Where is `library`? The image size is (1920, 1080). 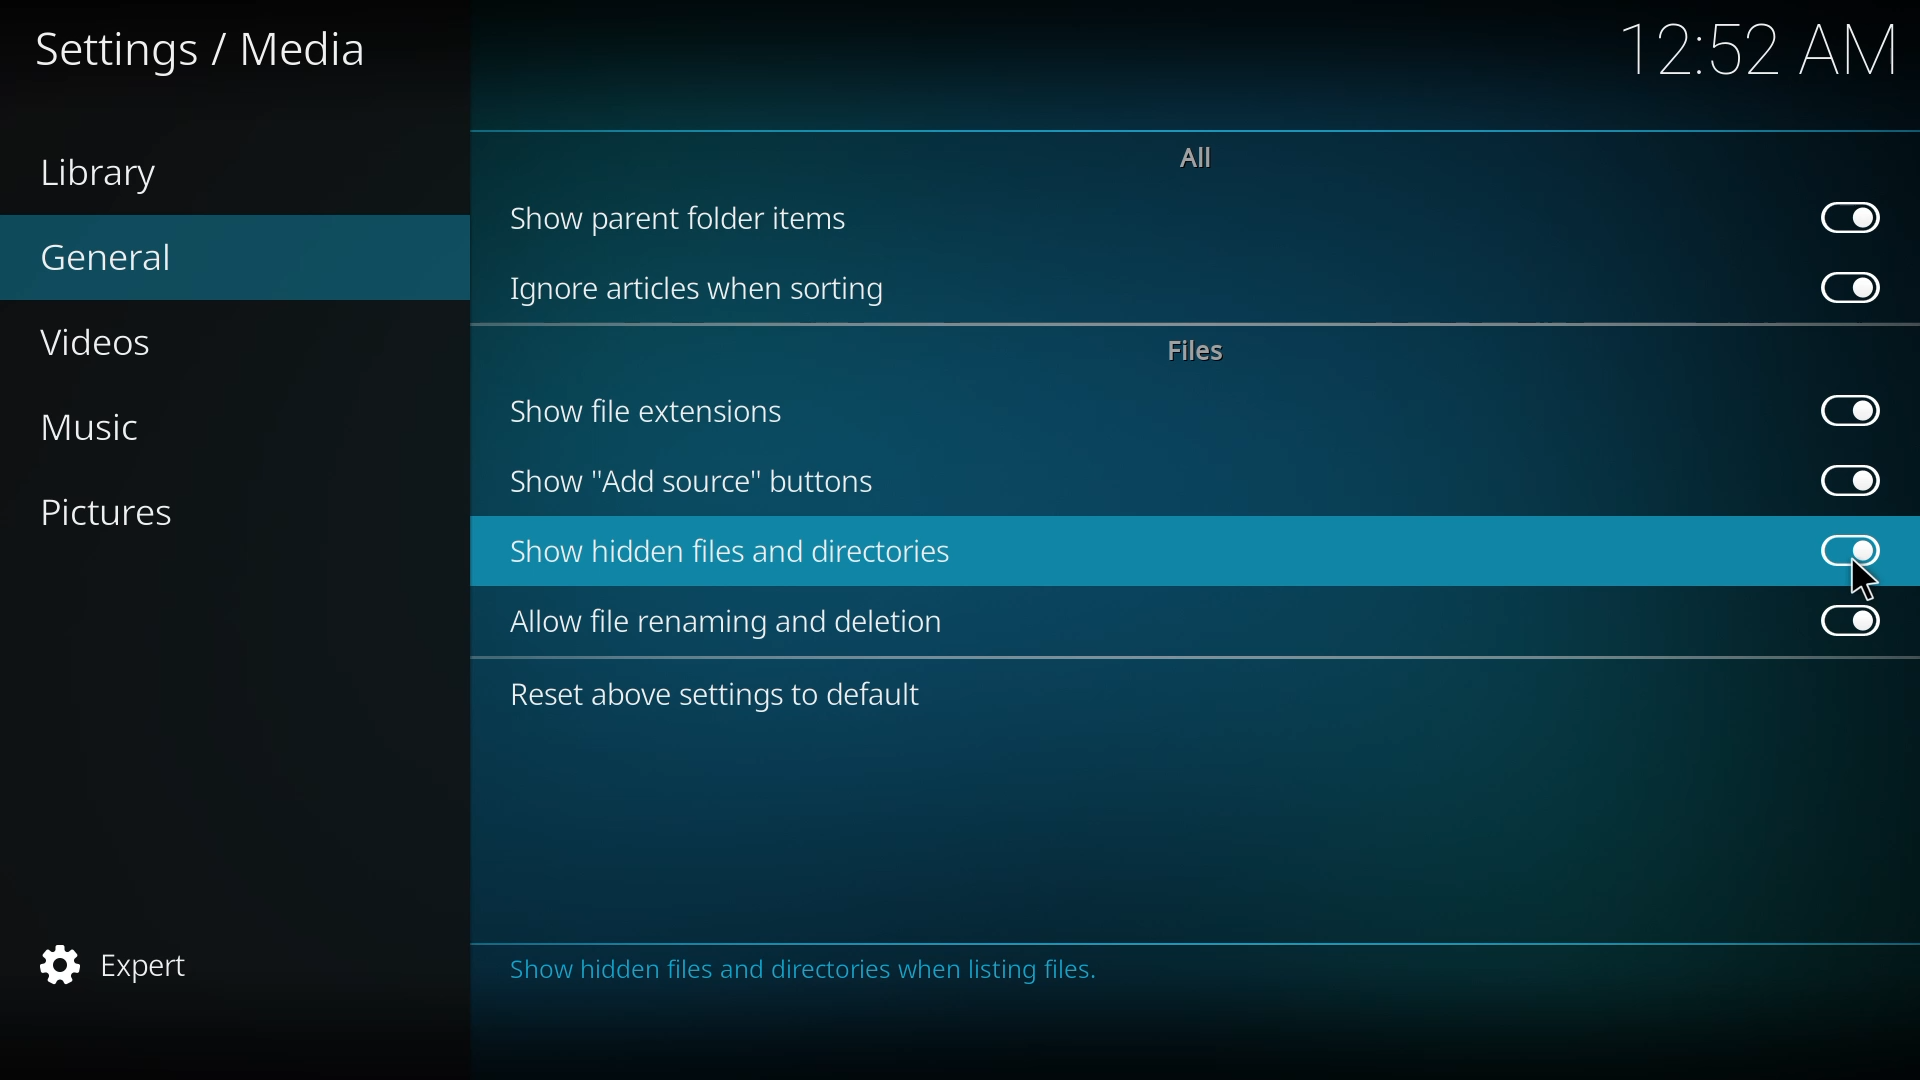
library is located at coordinates (110, 176).